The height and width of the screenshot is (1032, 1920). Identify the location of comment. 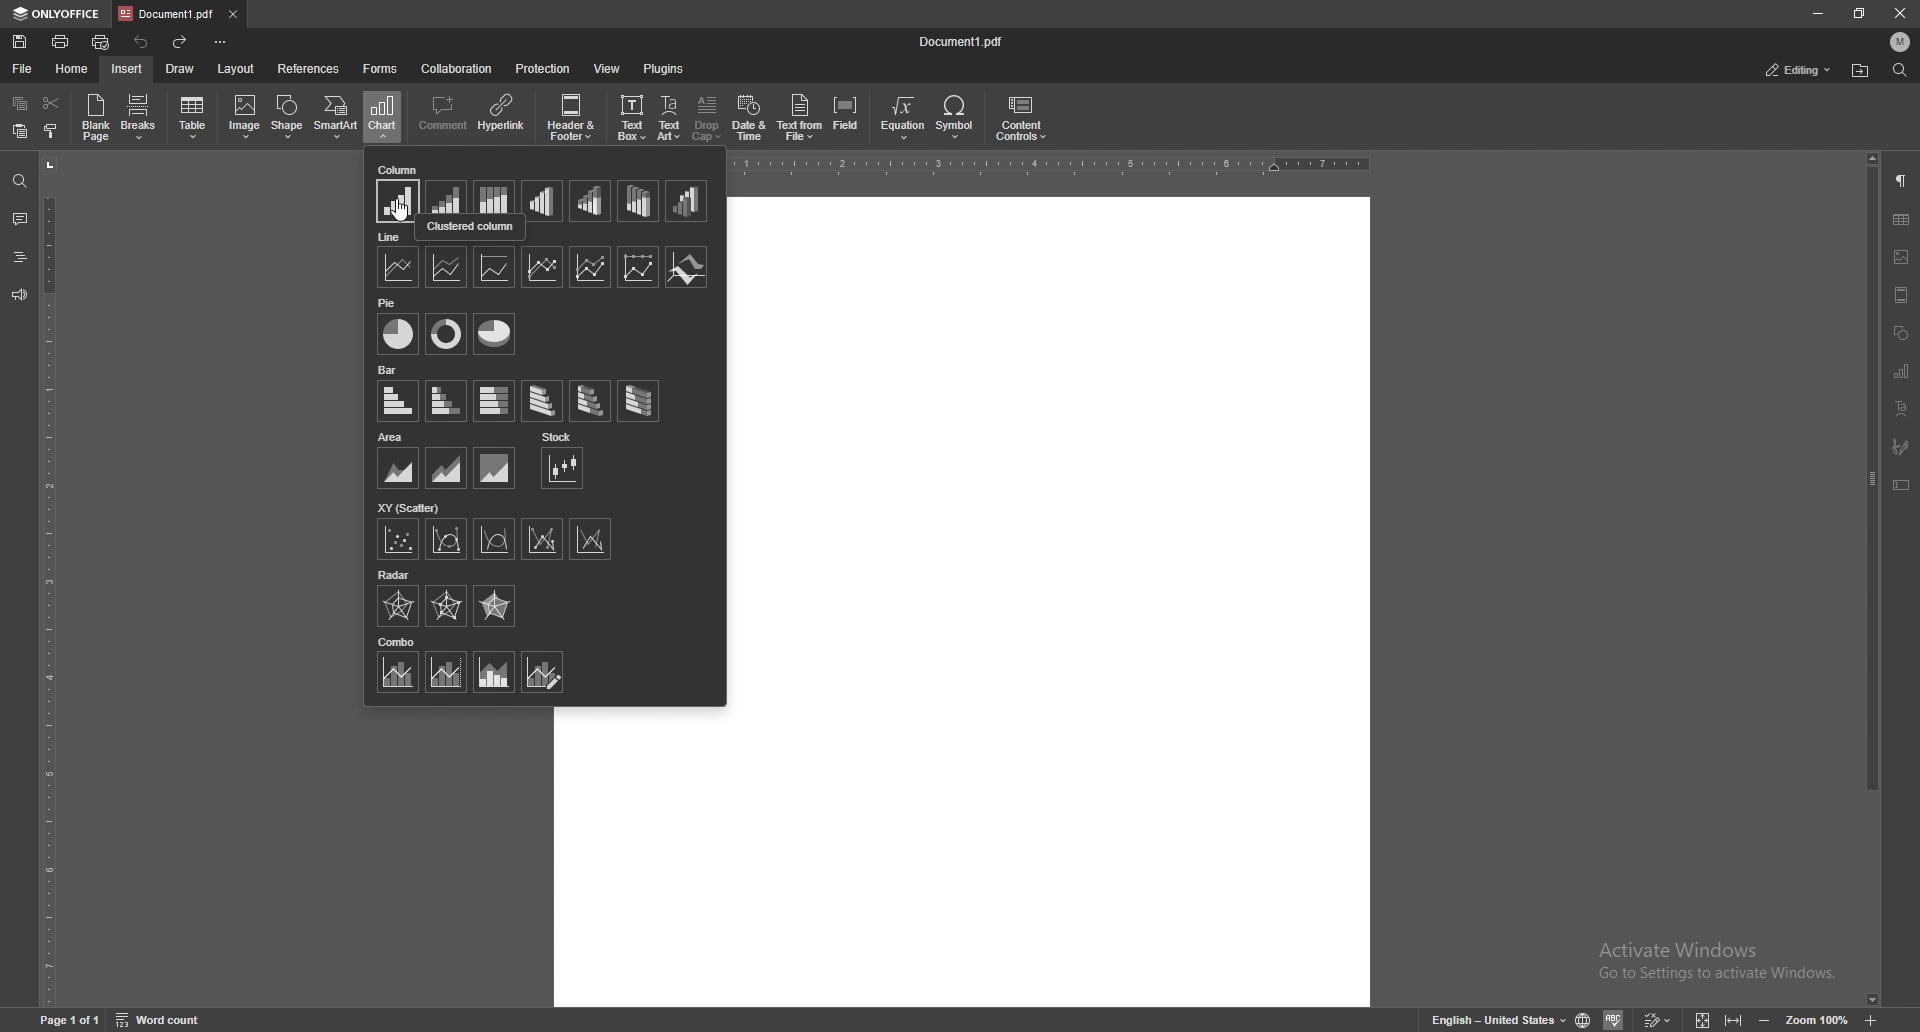
(20, 219).